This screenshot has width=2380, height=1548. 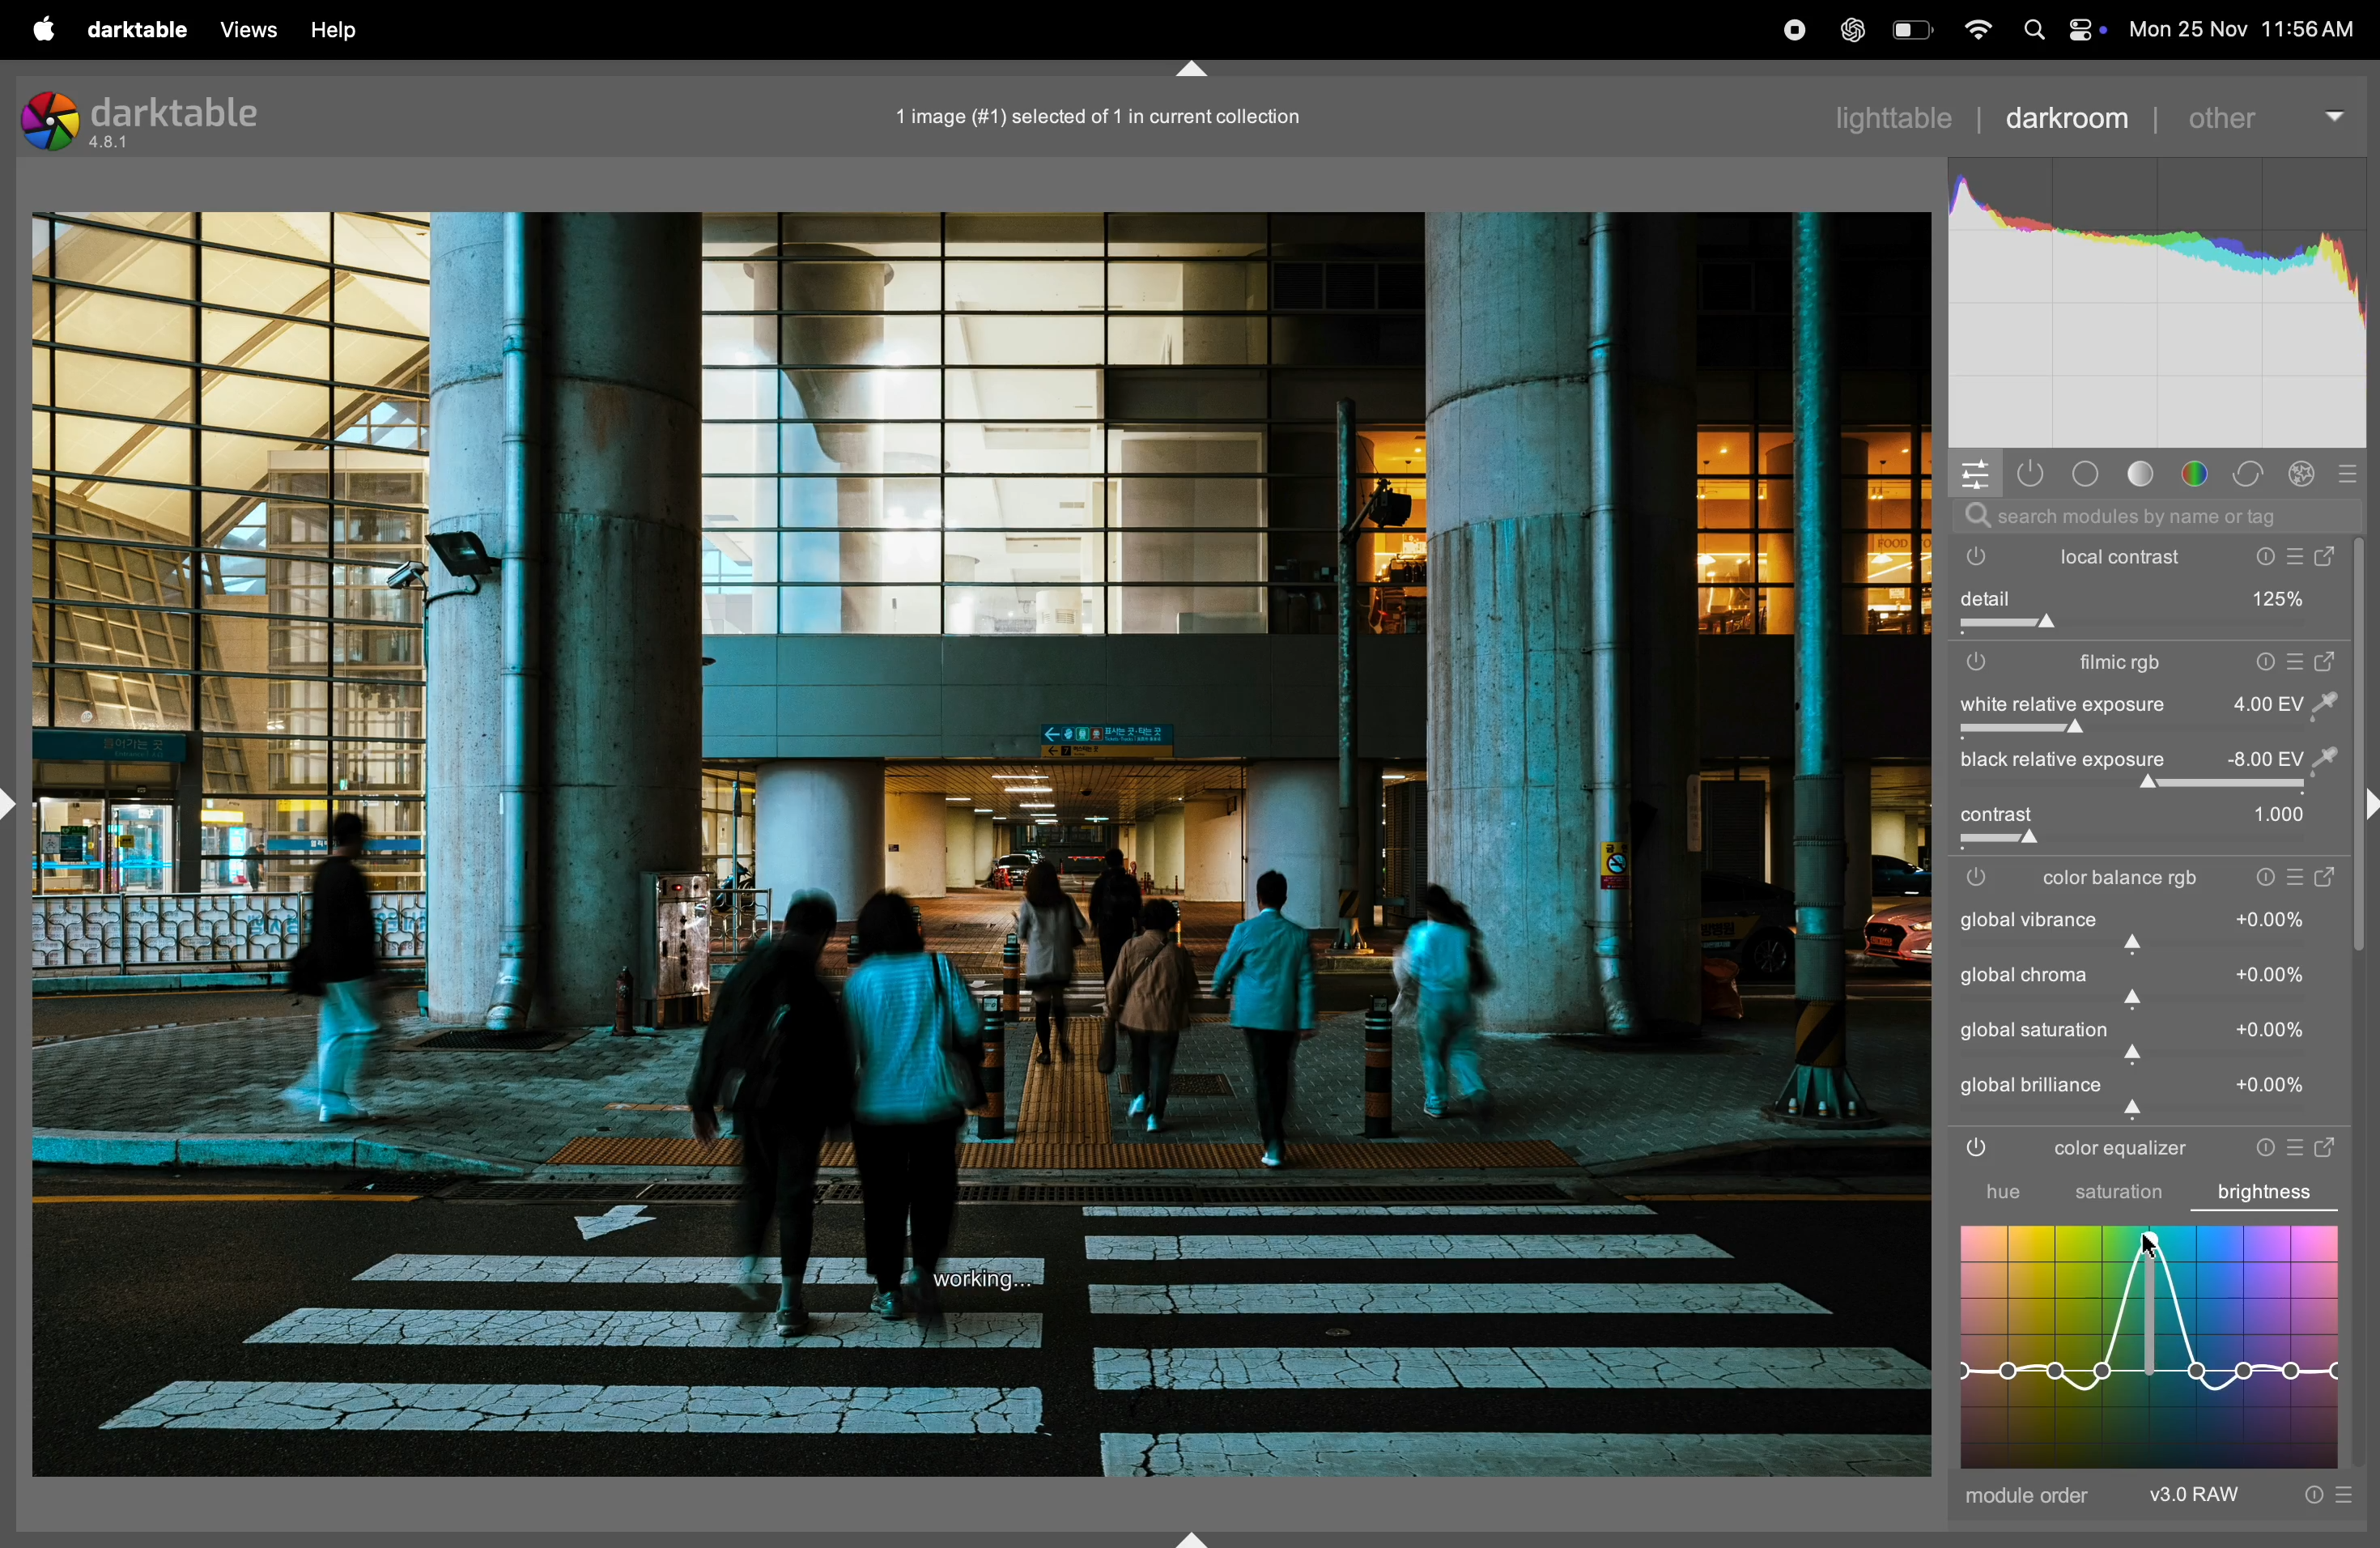 I want to click on reset parameters, so click(x=2263, y=879).